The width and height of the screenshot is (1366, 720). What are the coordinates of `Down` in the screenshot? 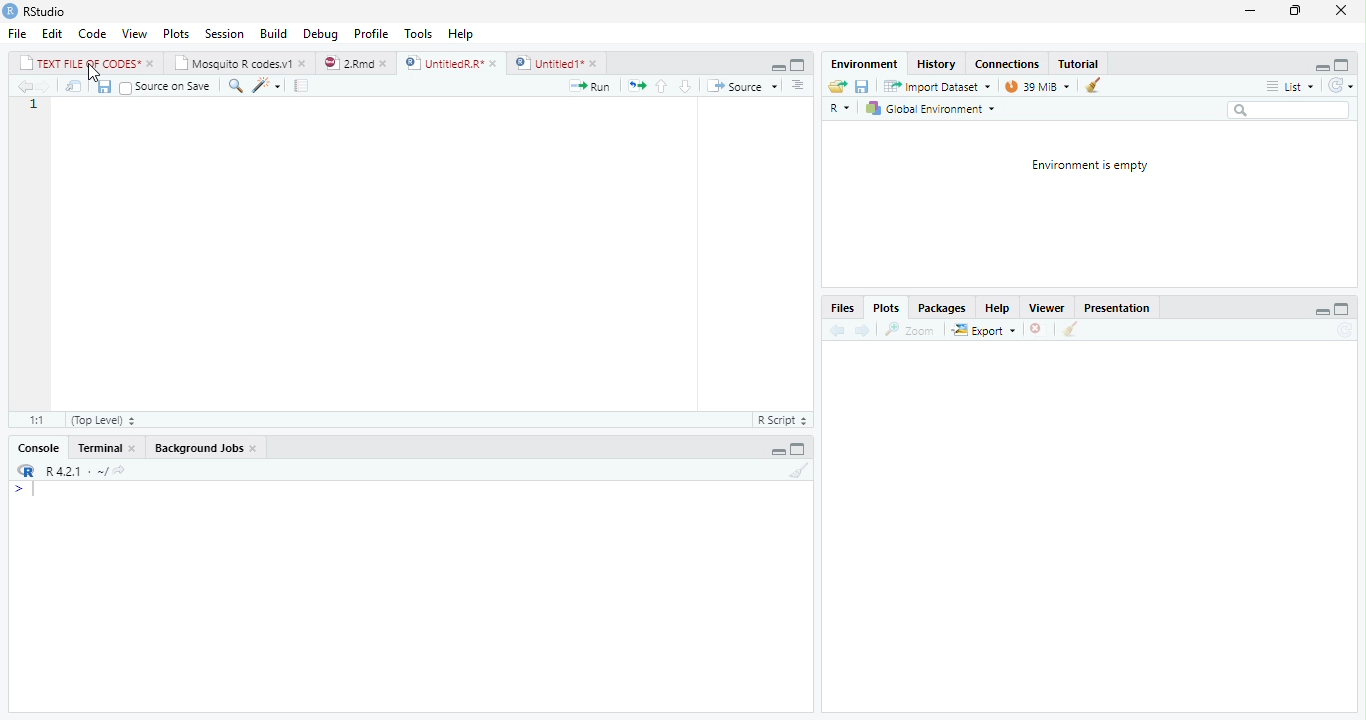 It's located at (685, 85).